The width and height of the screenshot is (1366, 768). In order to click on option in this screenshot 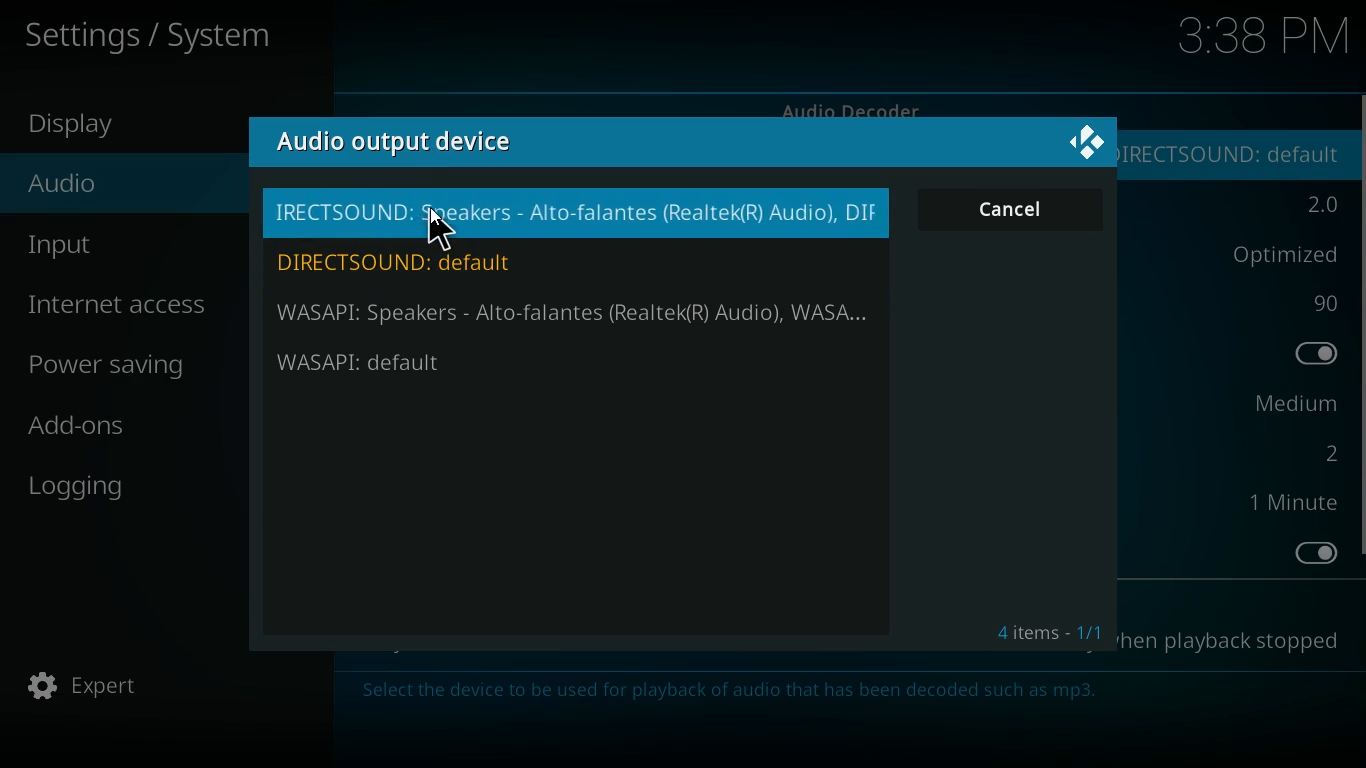, I will do `click(1323, 356)`.